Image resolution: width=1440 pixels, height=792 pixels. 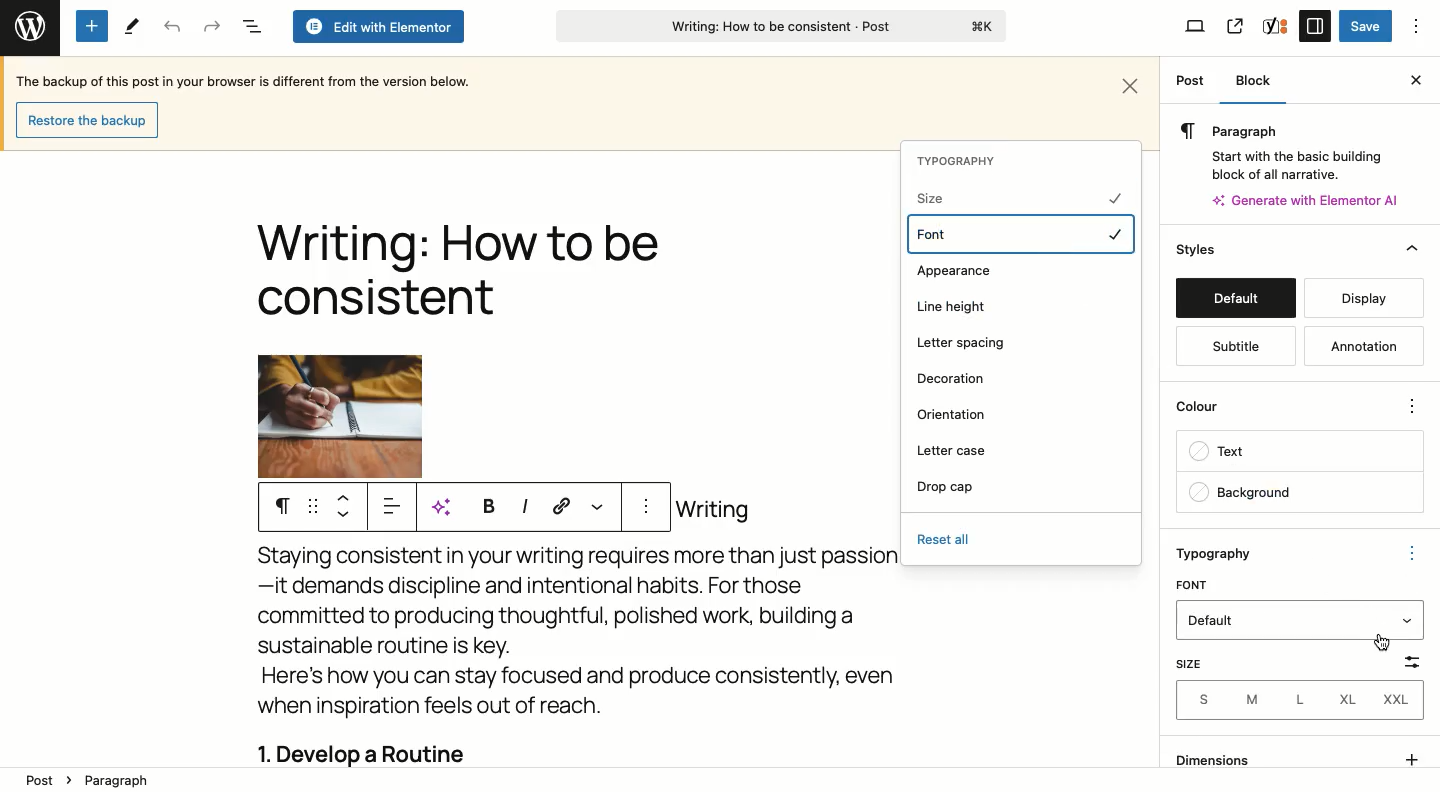 I want to click on Bold, so click(x=486, y=505).